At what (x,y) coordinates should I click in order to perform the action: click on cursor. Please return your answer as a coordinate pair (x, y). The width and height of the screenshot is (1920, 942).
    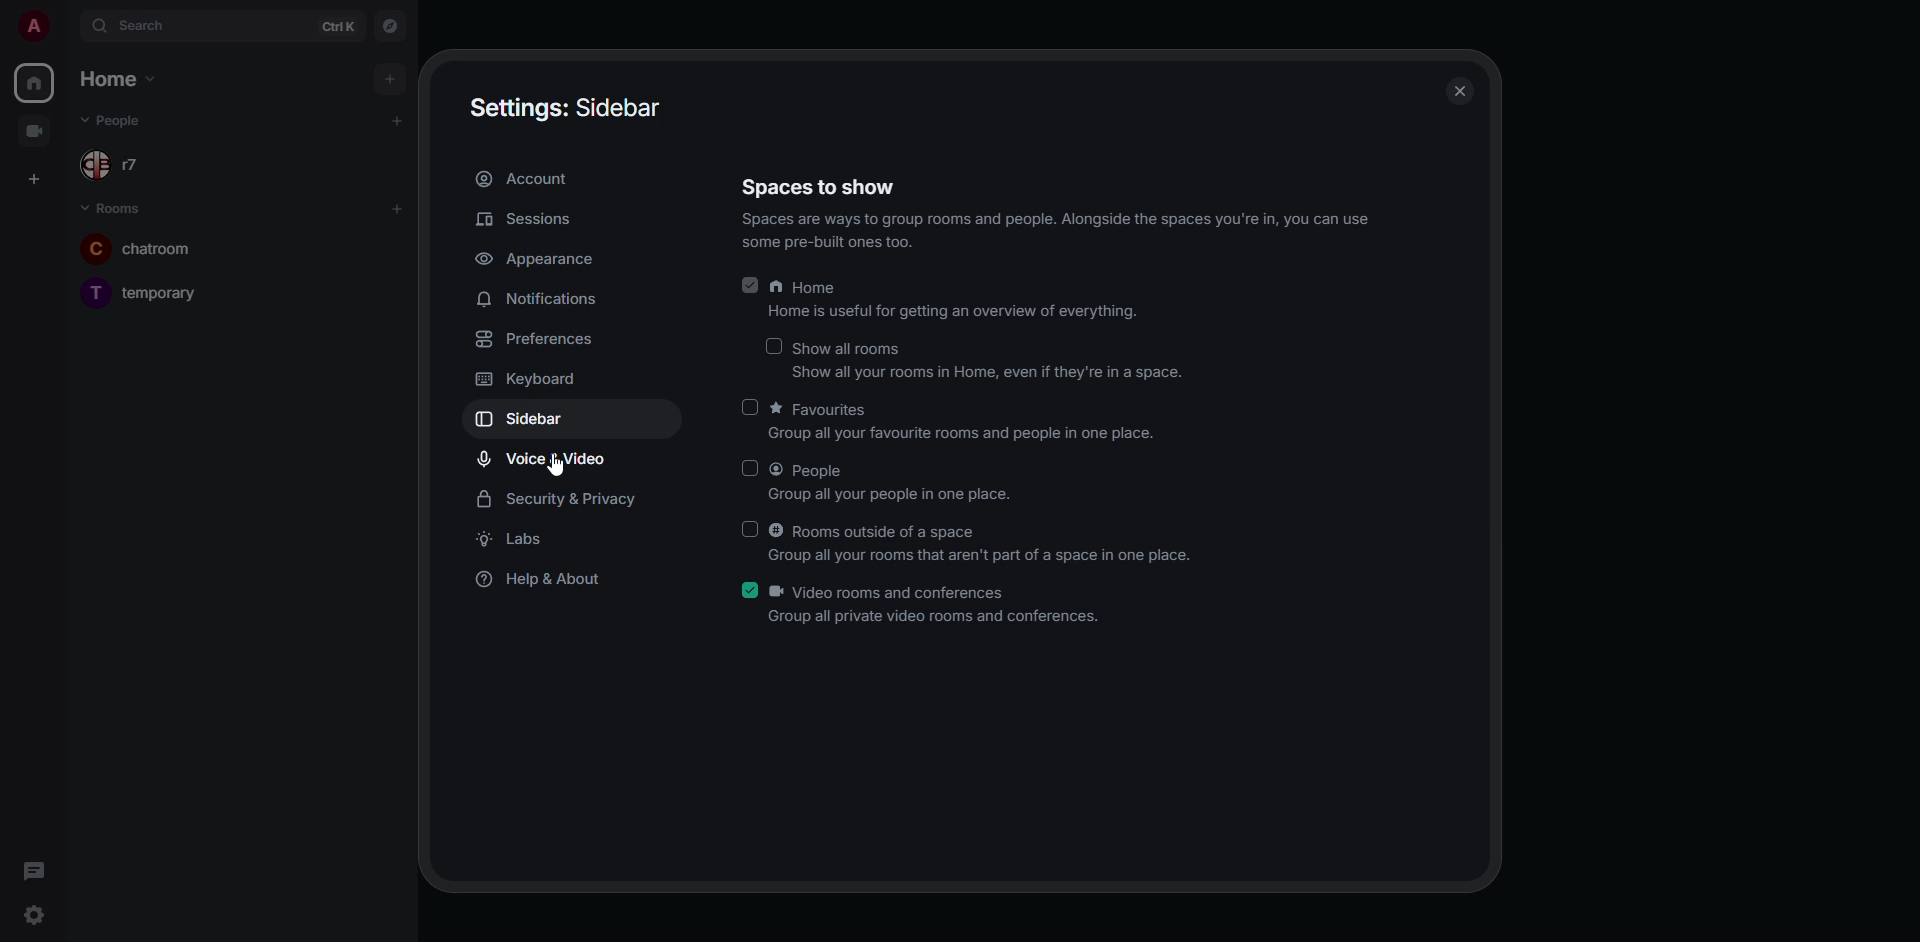
    Looking at the image, I should click on (555, 468).